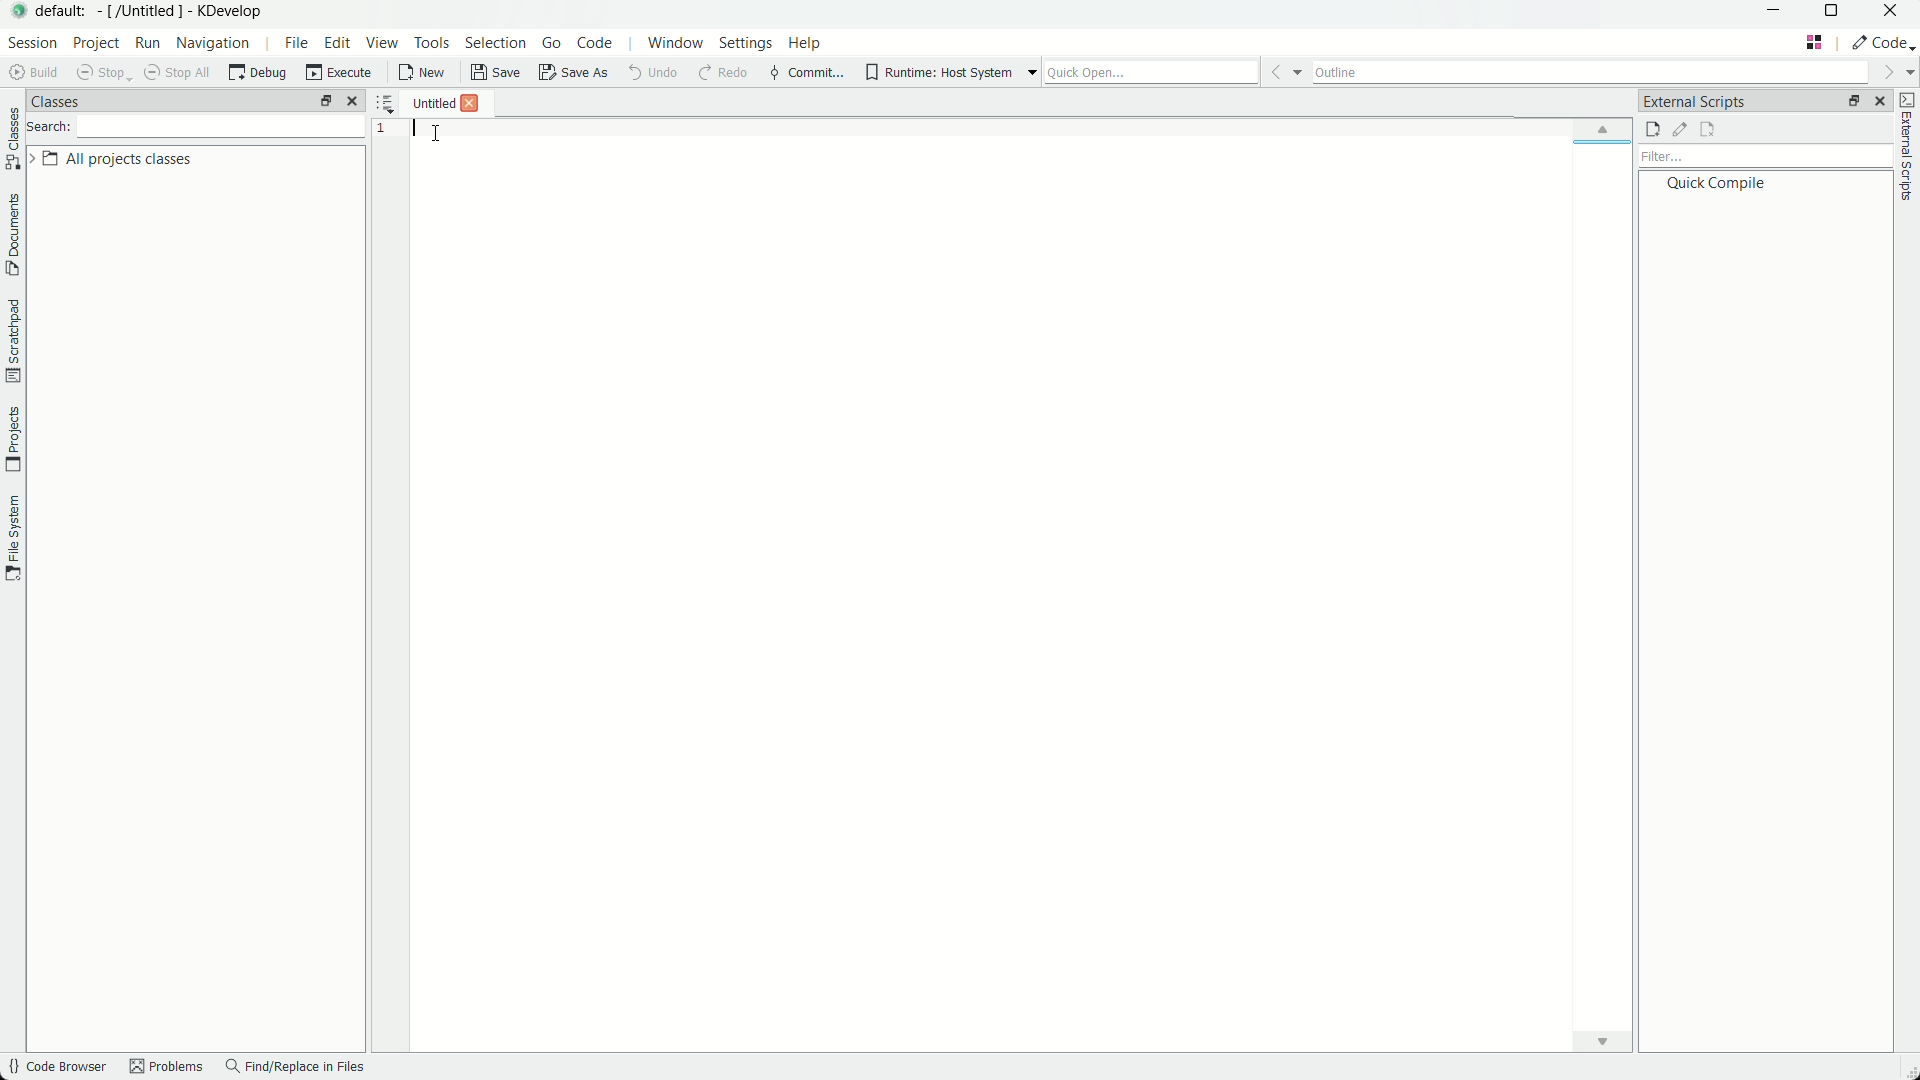 The image size is (1920, 1080). I want to click on redo, so click(724, 74).